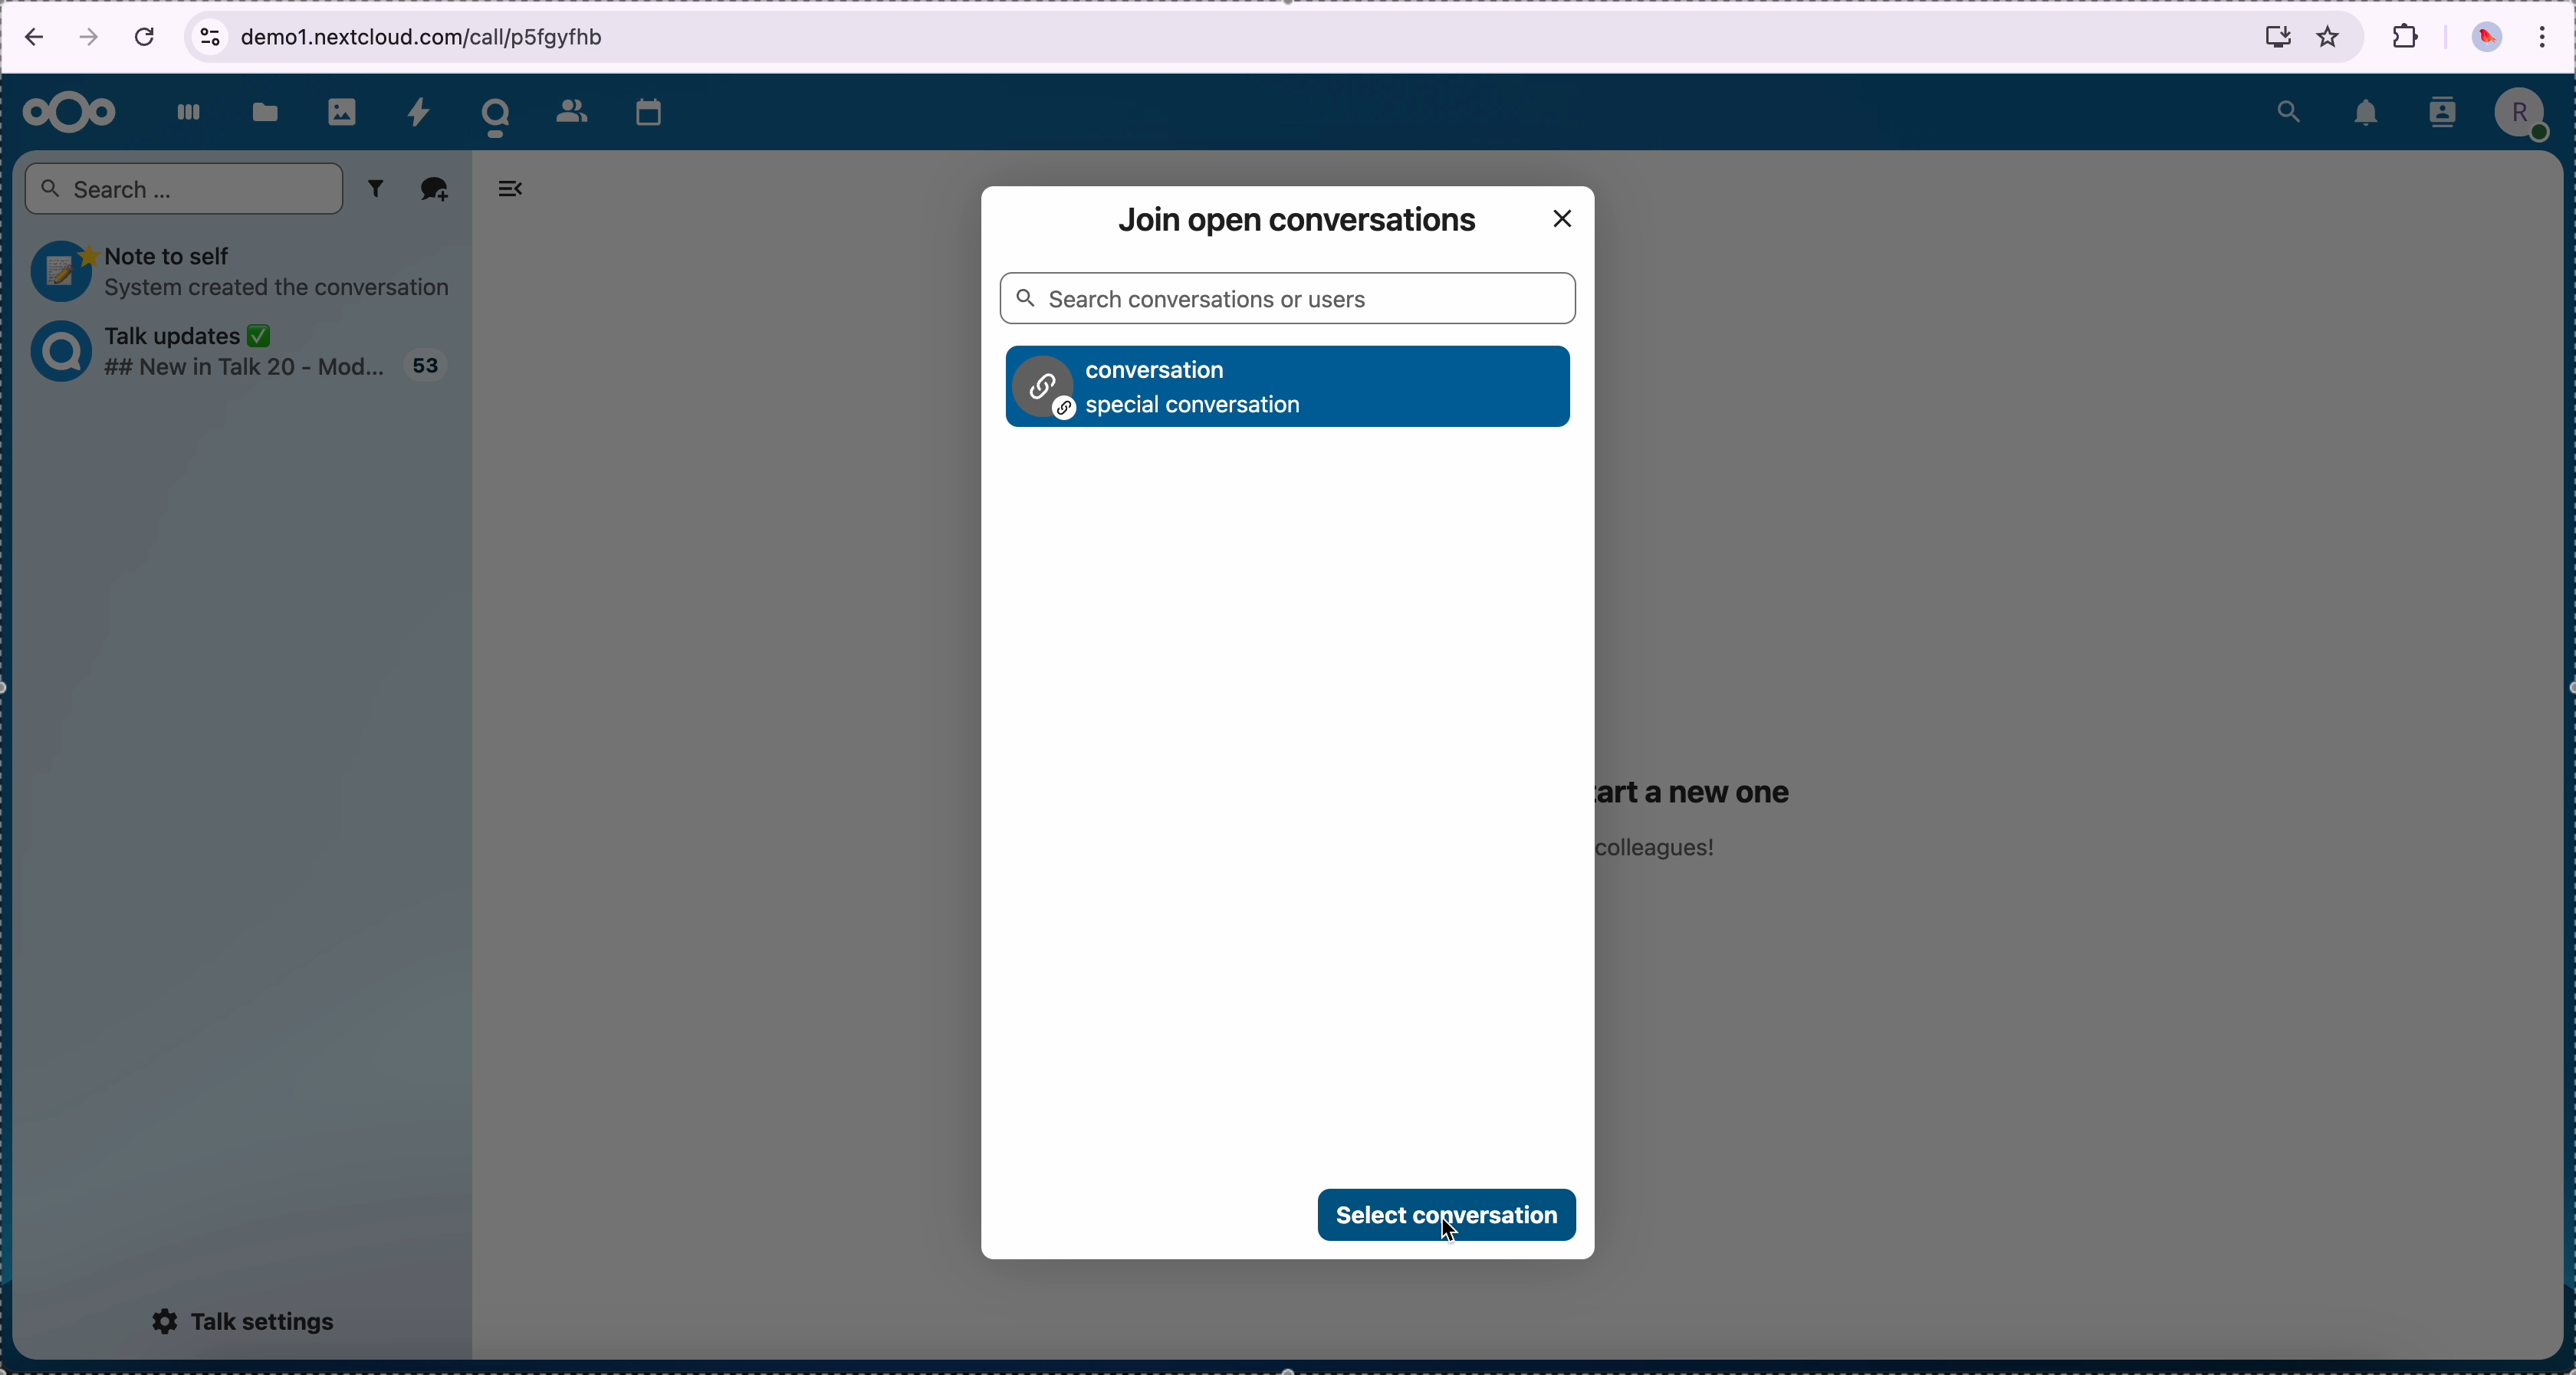 This screenshot has width=2576, height=1375. What do you see at coordinates (1563, 219) in the screenshot?
I see `close` at bounding box center [1563, 219].